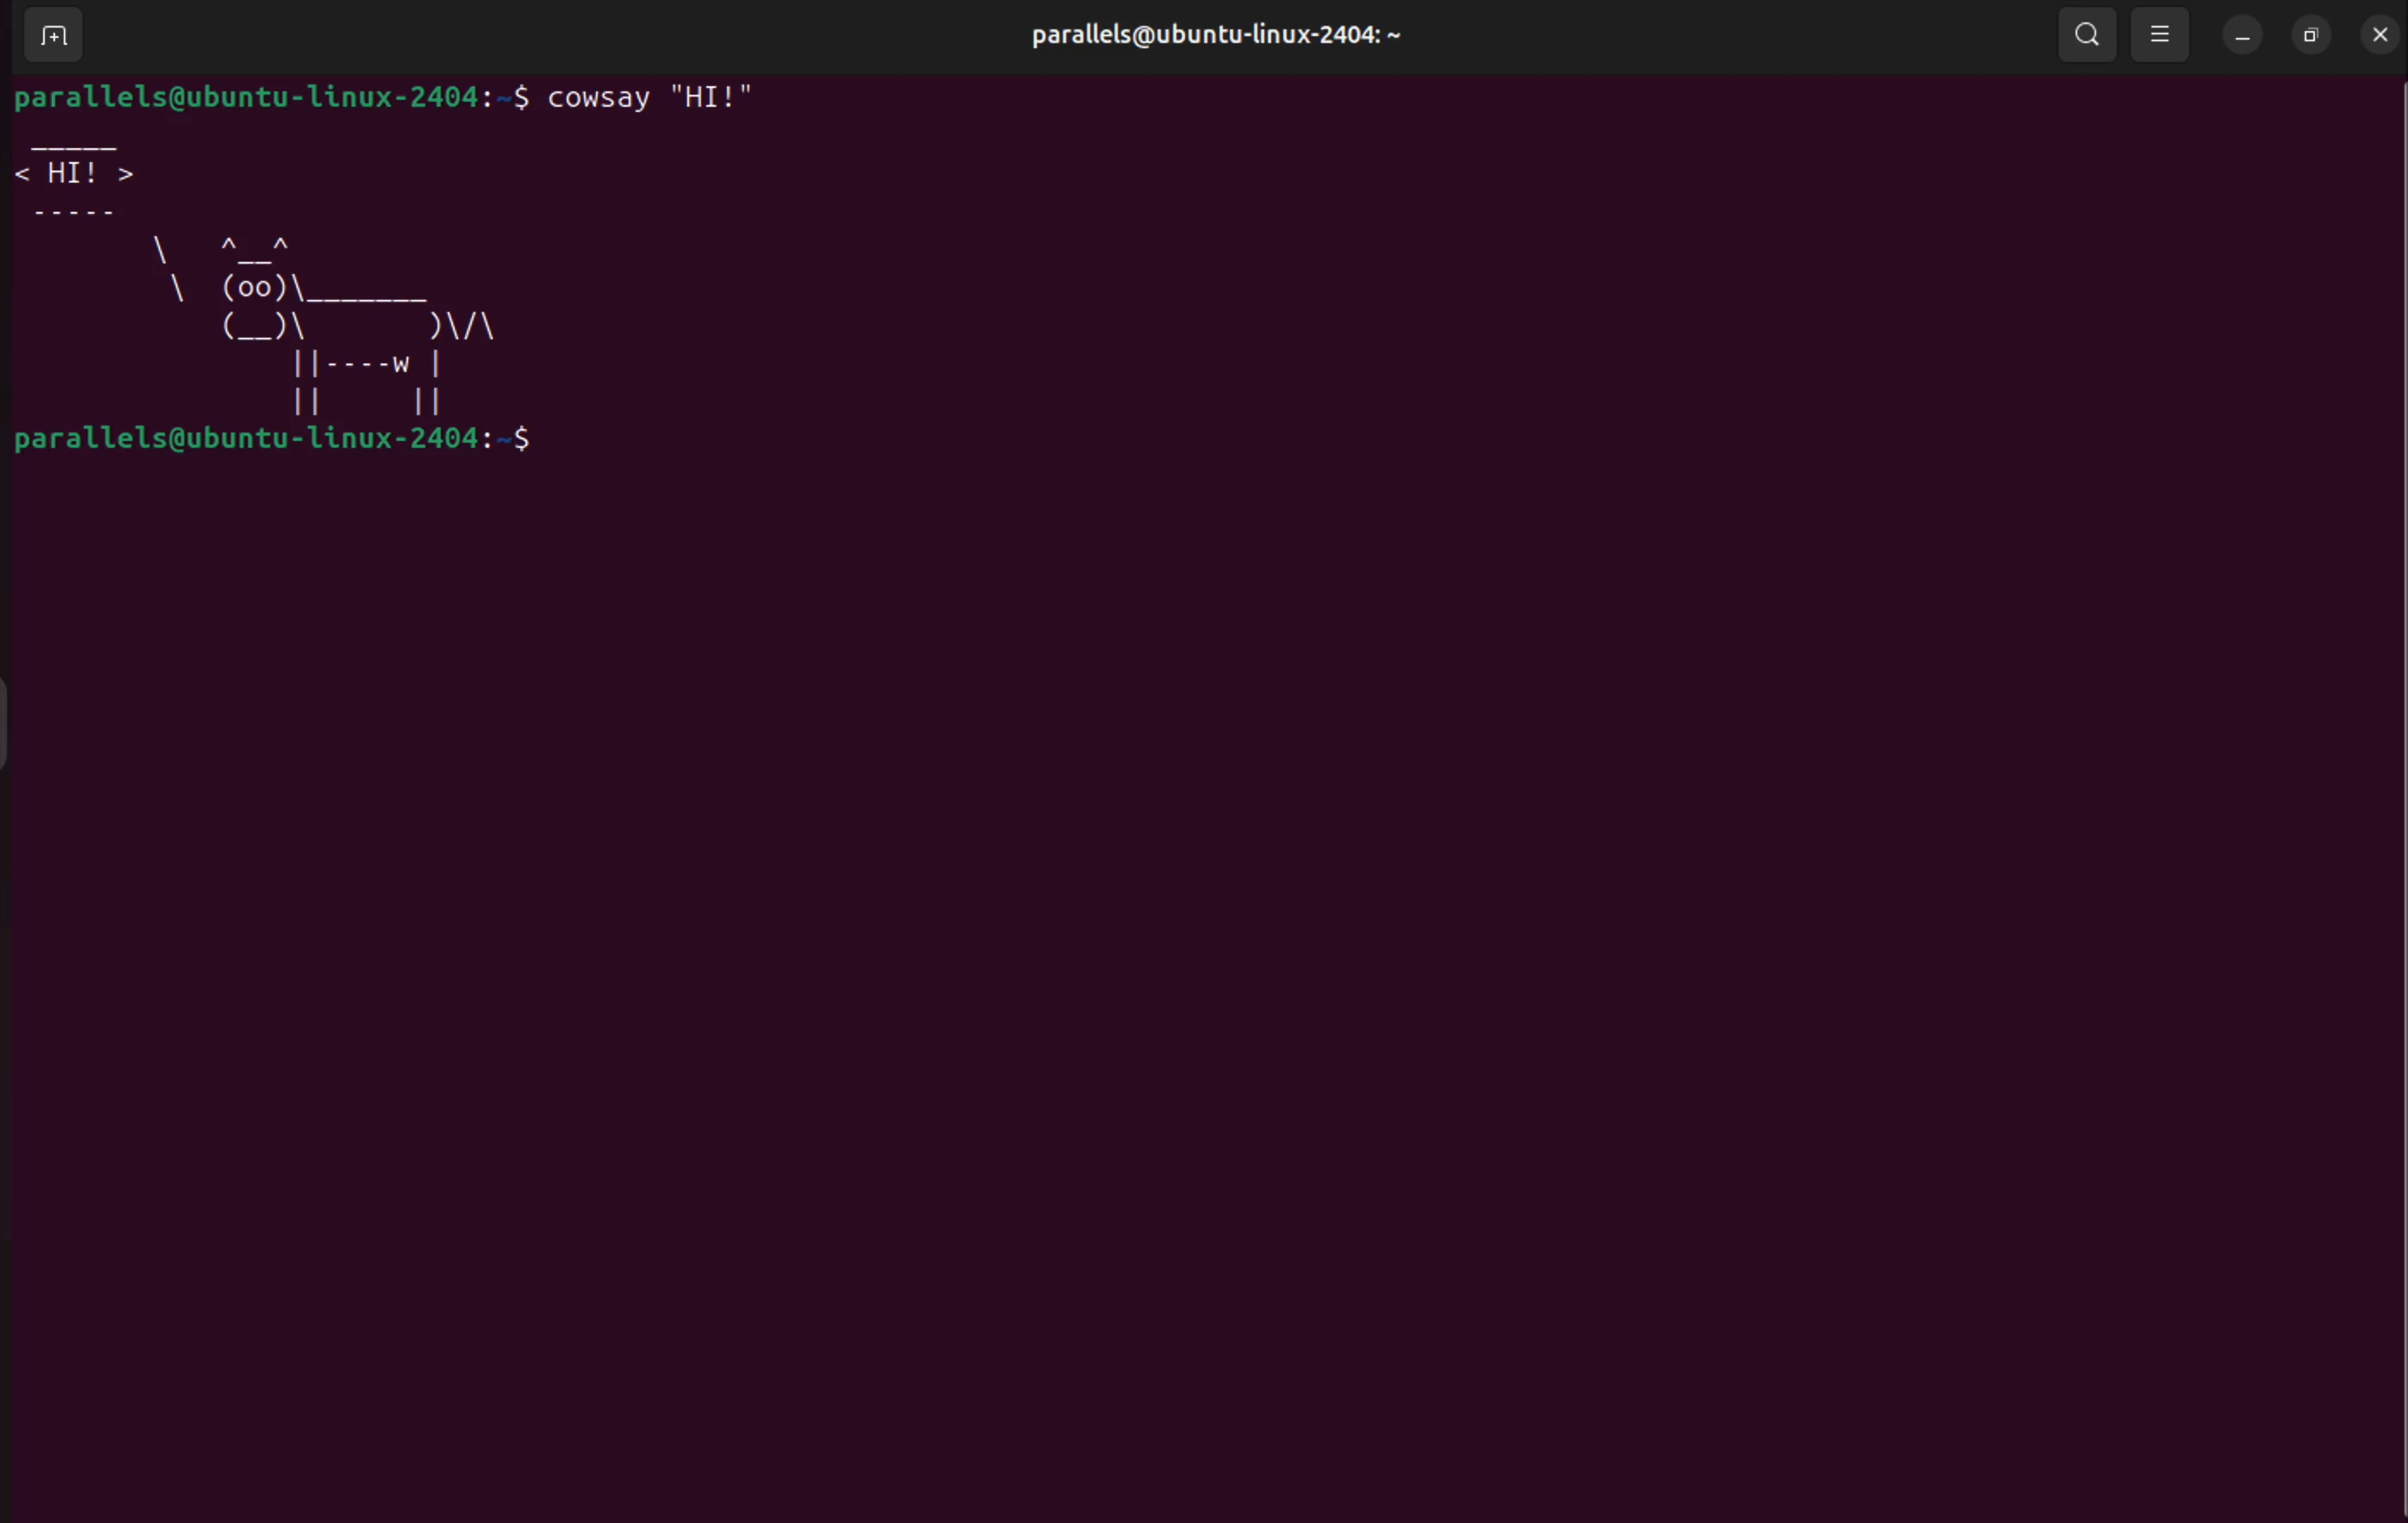 Image resolution: width=2408 pixels, height=1523 pixels. I want to click on search, so click(2088, 35).